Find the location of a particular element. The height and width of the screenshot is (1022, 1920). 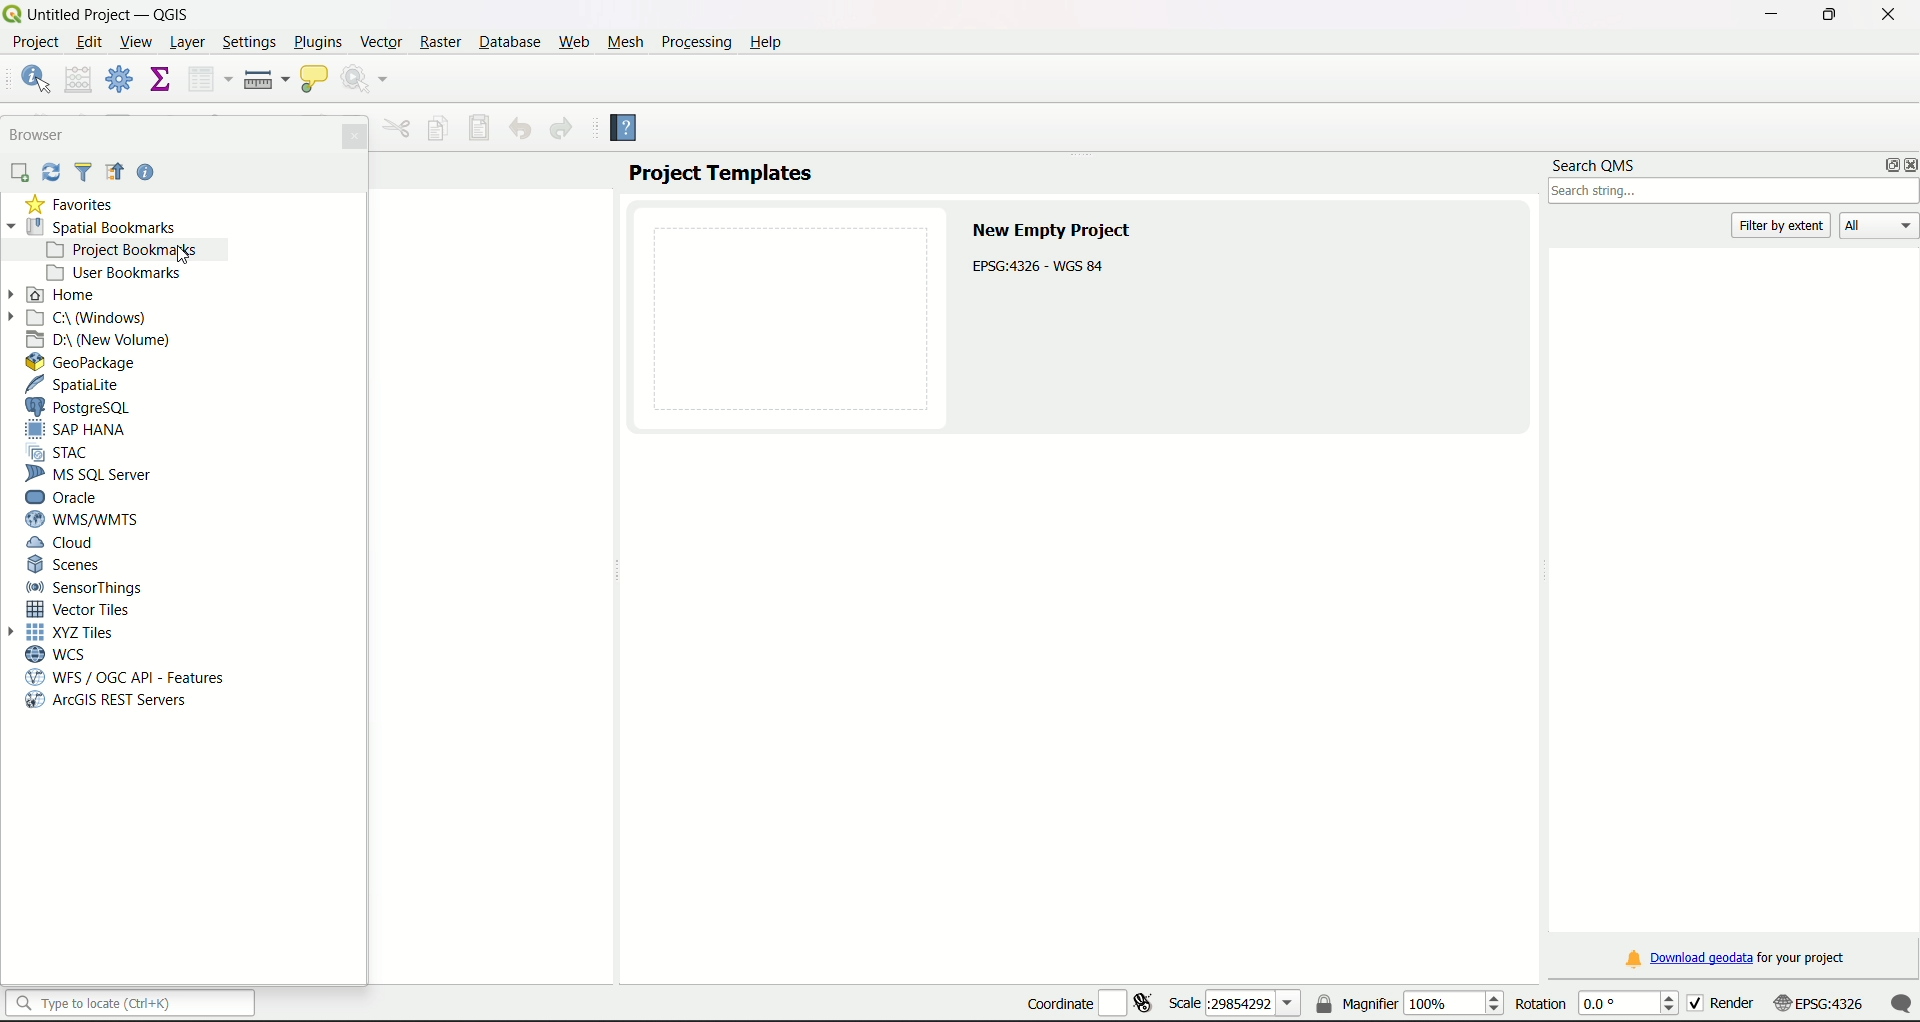

project is located at coordinates (37, 44).